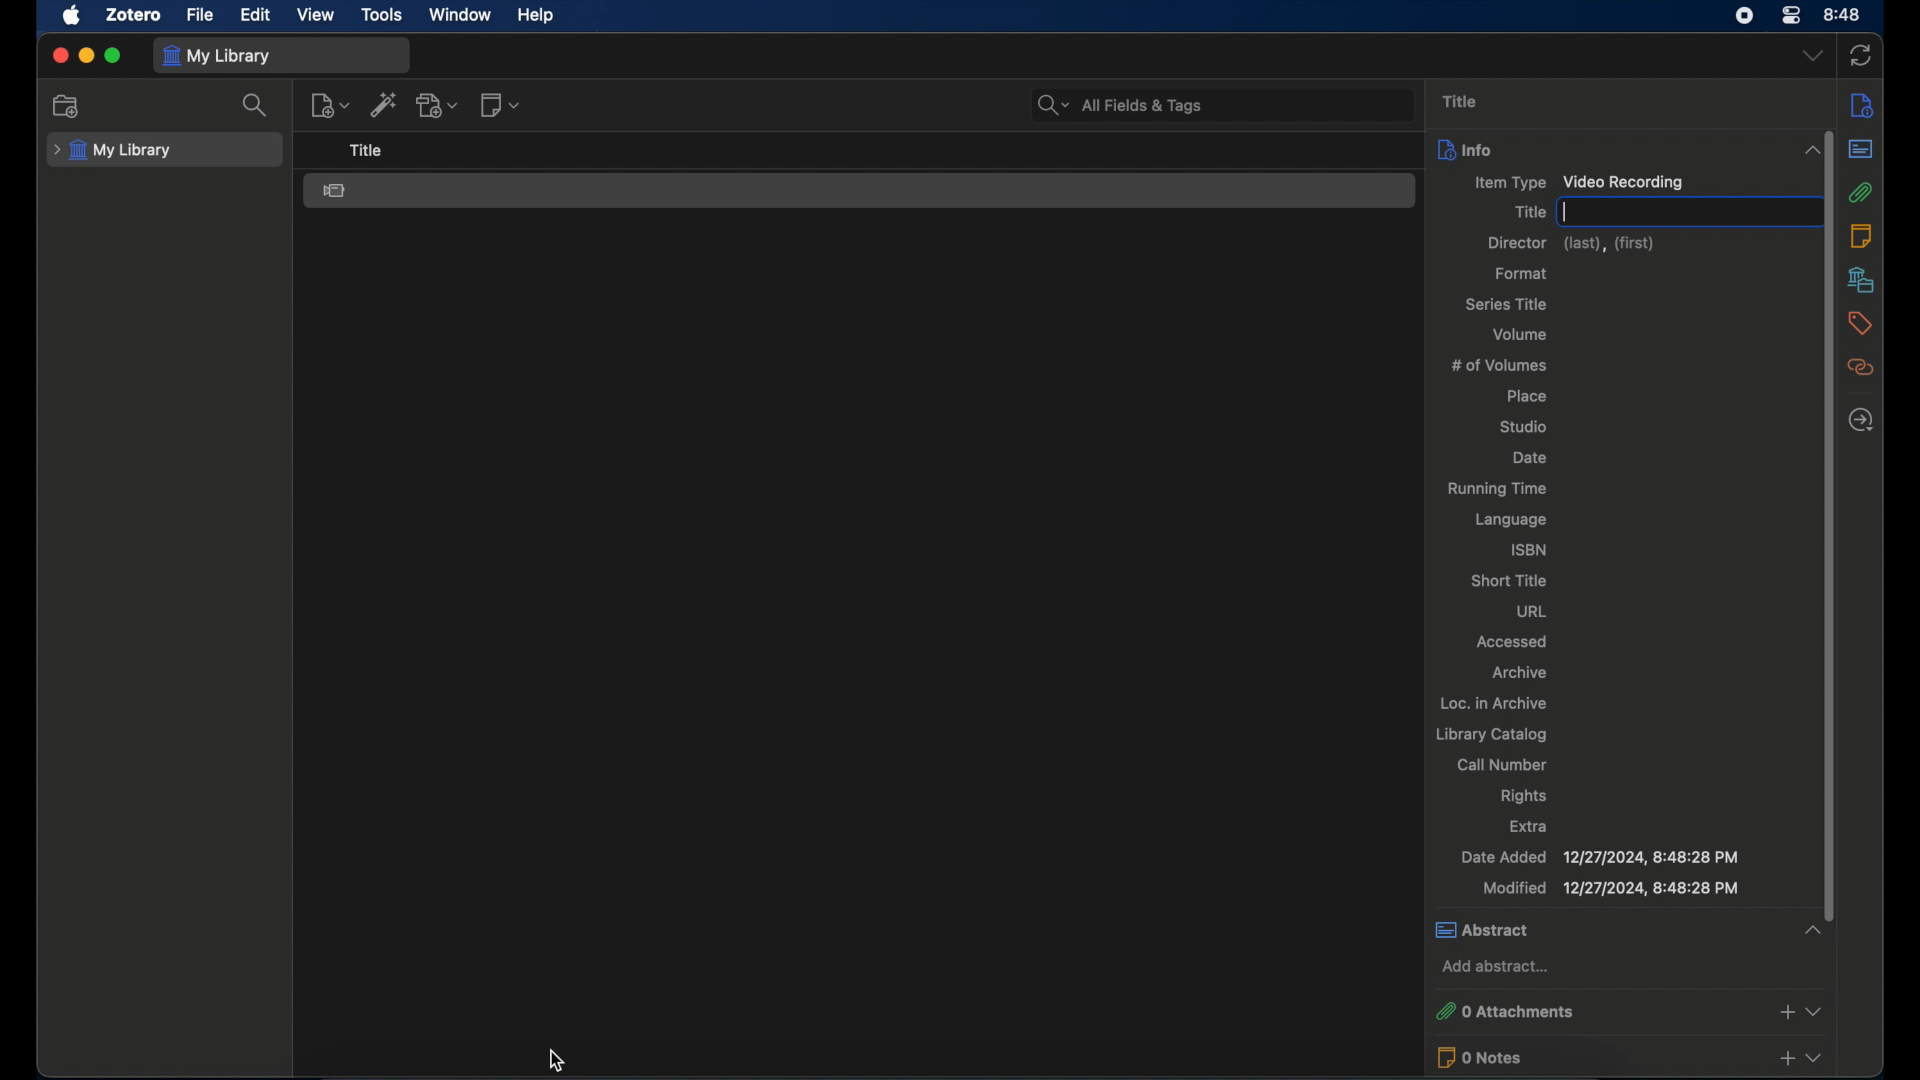 Image resolution: width=1920 pixels, height=1080 pixels. Describe the element at coordinates (1598, 1009) in the screenshot. I see `0 attachments` at that location.